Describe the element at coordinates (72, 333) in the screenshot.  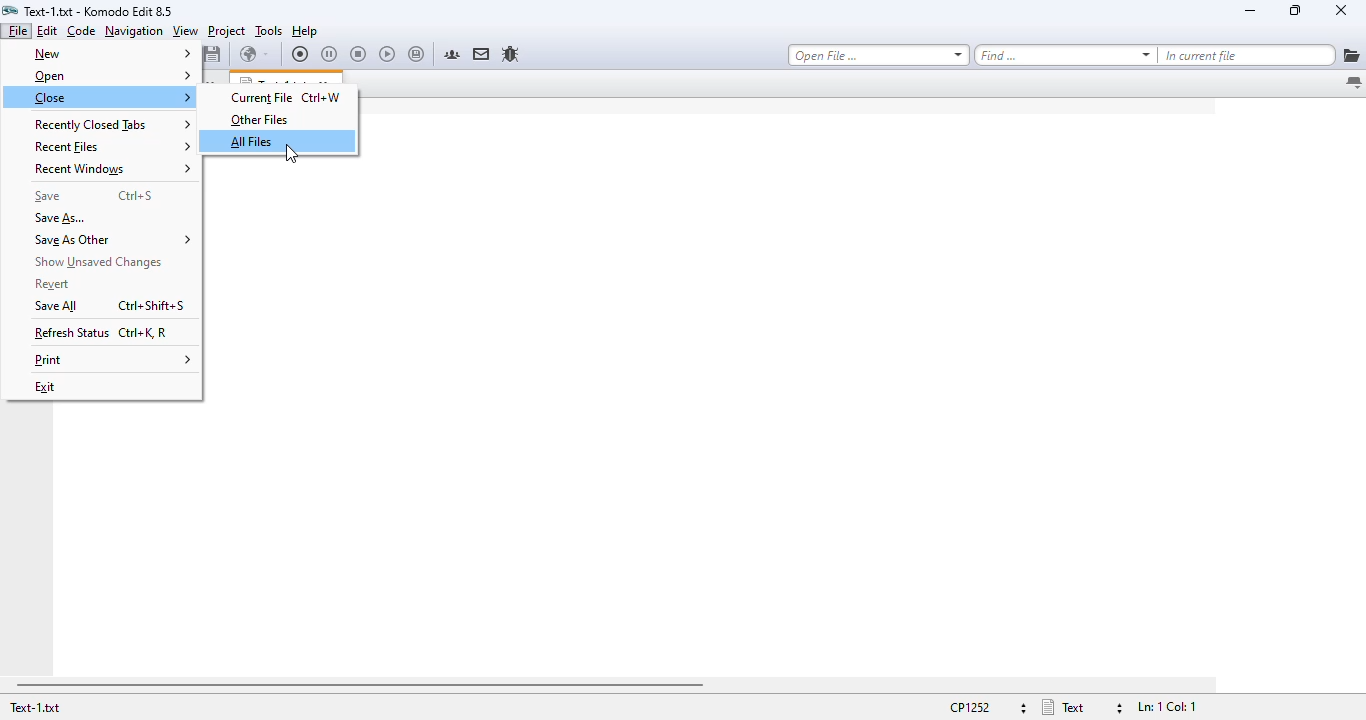
I see `refresh status` at that location.